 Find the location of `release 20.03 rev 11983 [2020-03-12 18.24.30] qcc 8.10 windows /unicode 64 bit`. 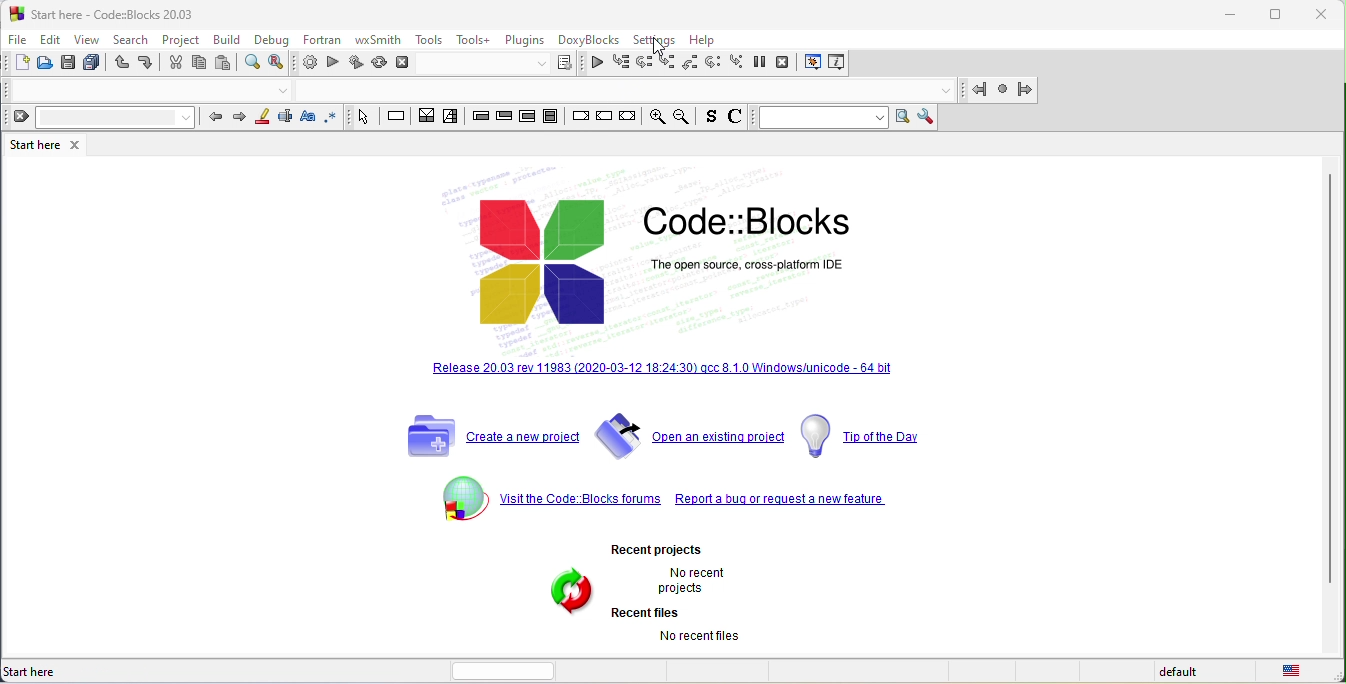

release 20.03 rev 11983 [2020-03-12 18.24.30] qcc 8.10 windows /unicode 64 bit is located at coordinates (657, 370).